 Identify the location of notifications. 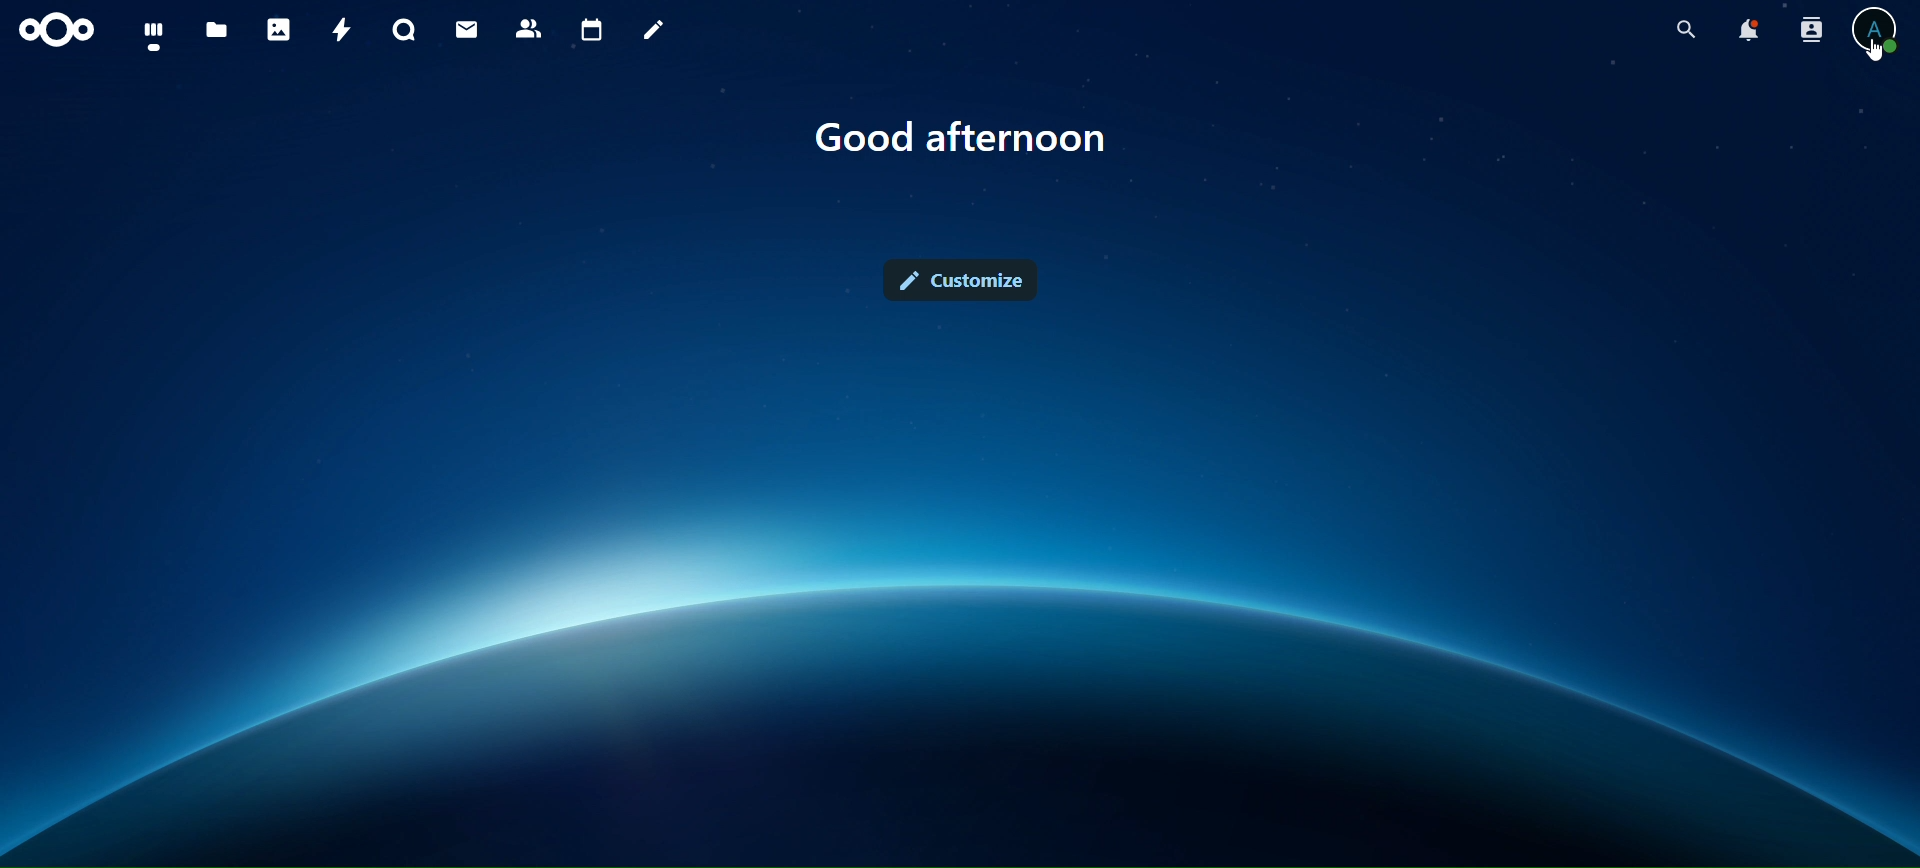
(1745, 29).